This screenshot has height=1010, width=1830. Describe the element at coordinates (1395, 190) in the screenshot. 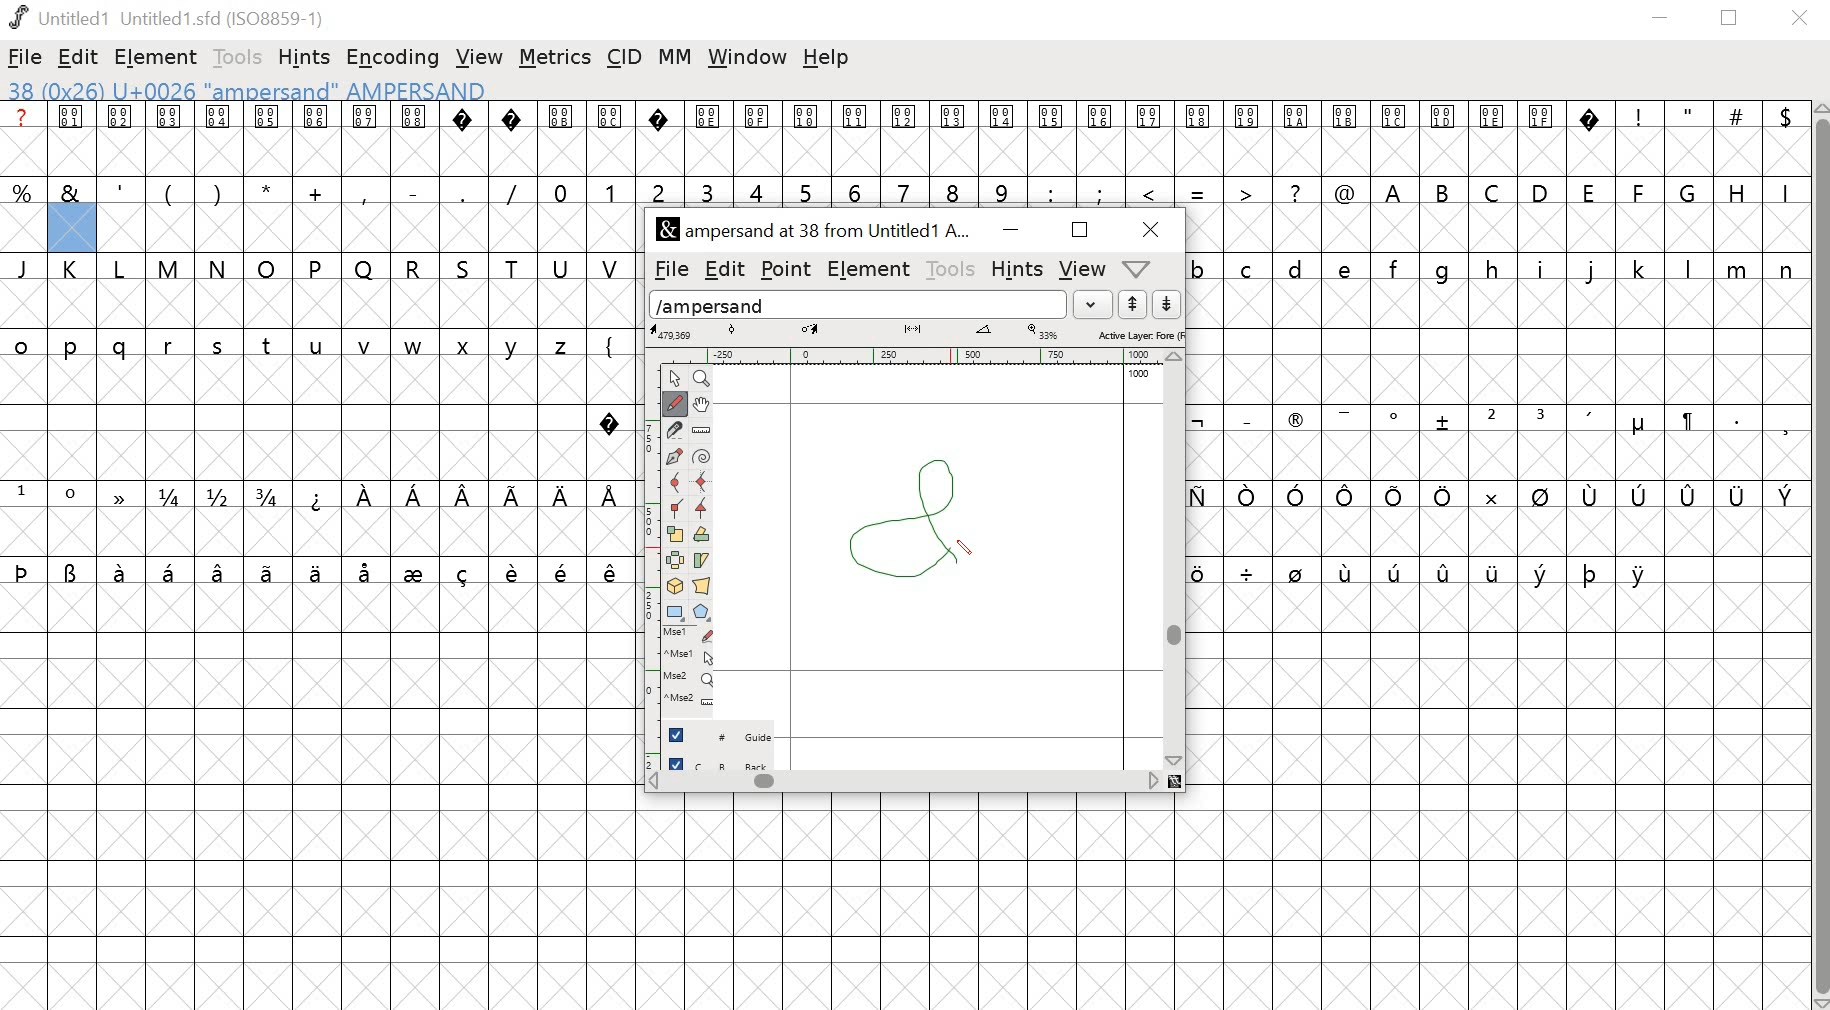

I see `A` at that location.